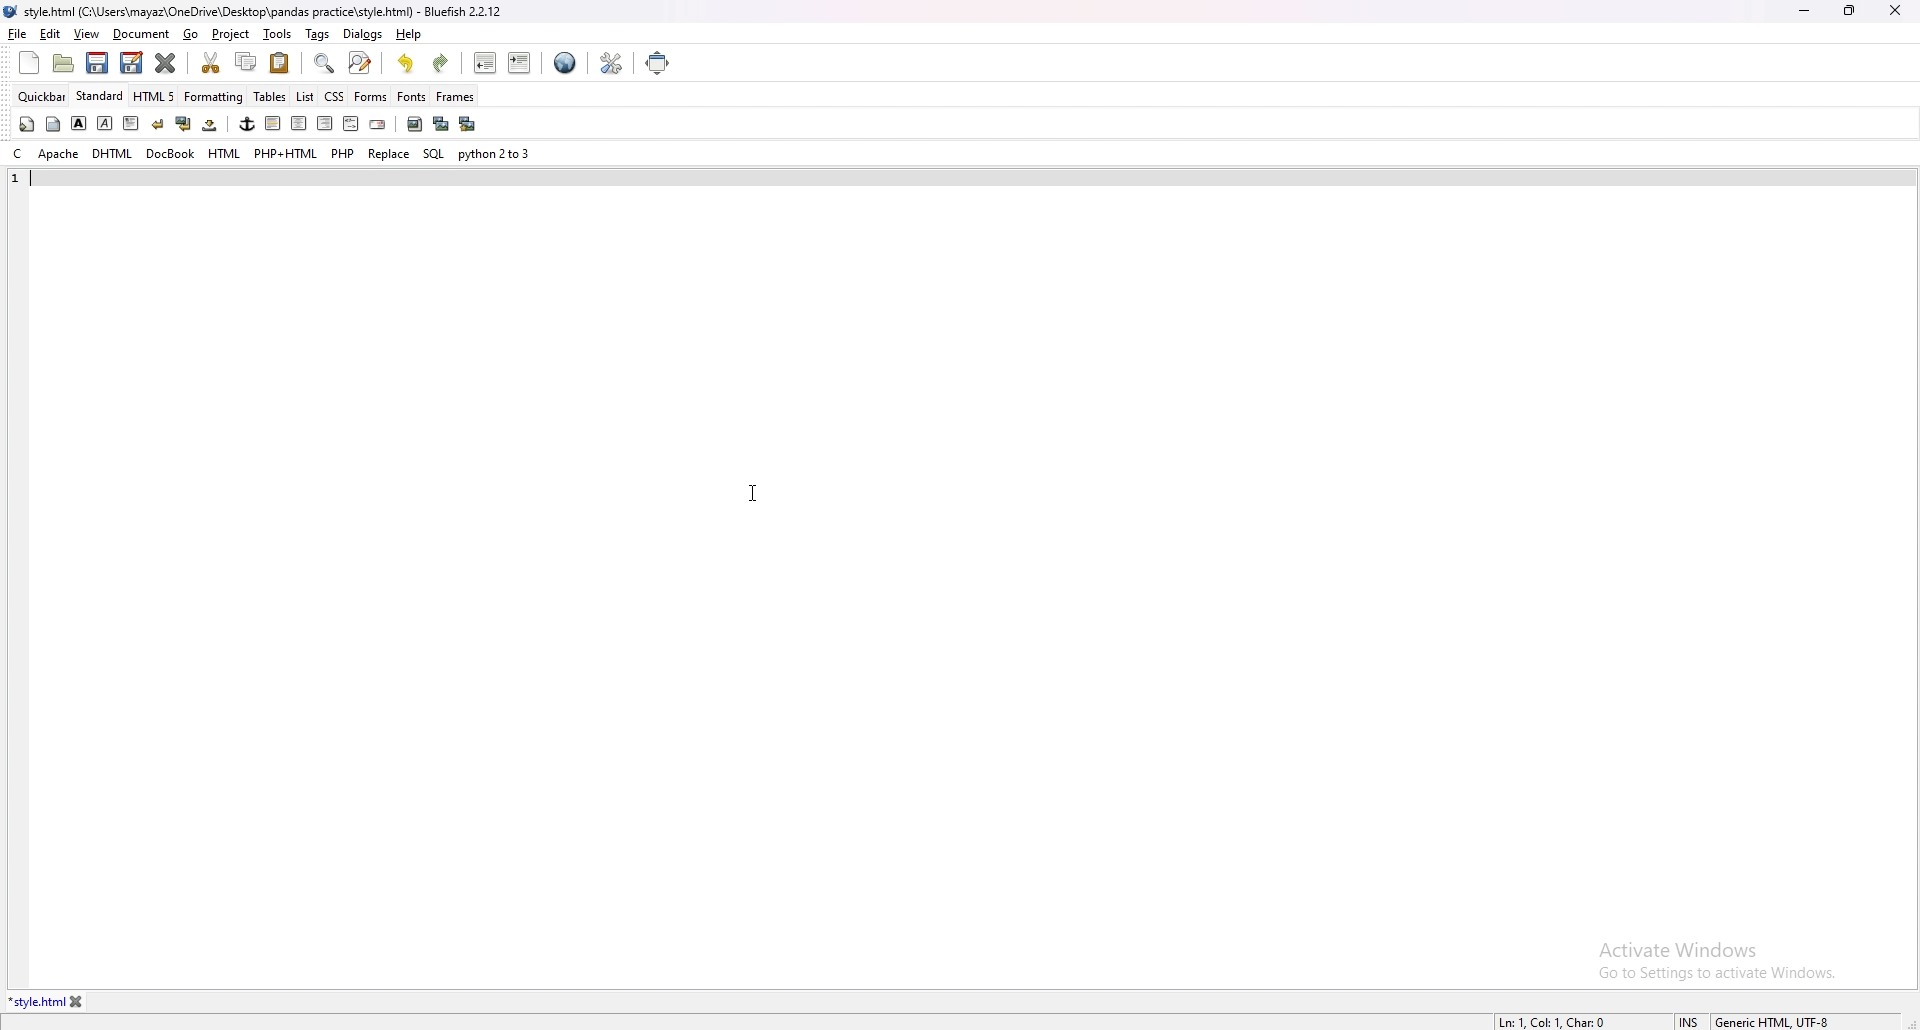  Describe the element at coordinates (497, 154) in the screenshot. I see `python 2to3` at that location.